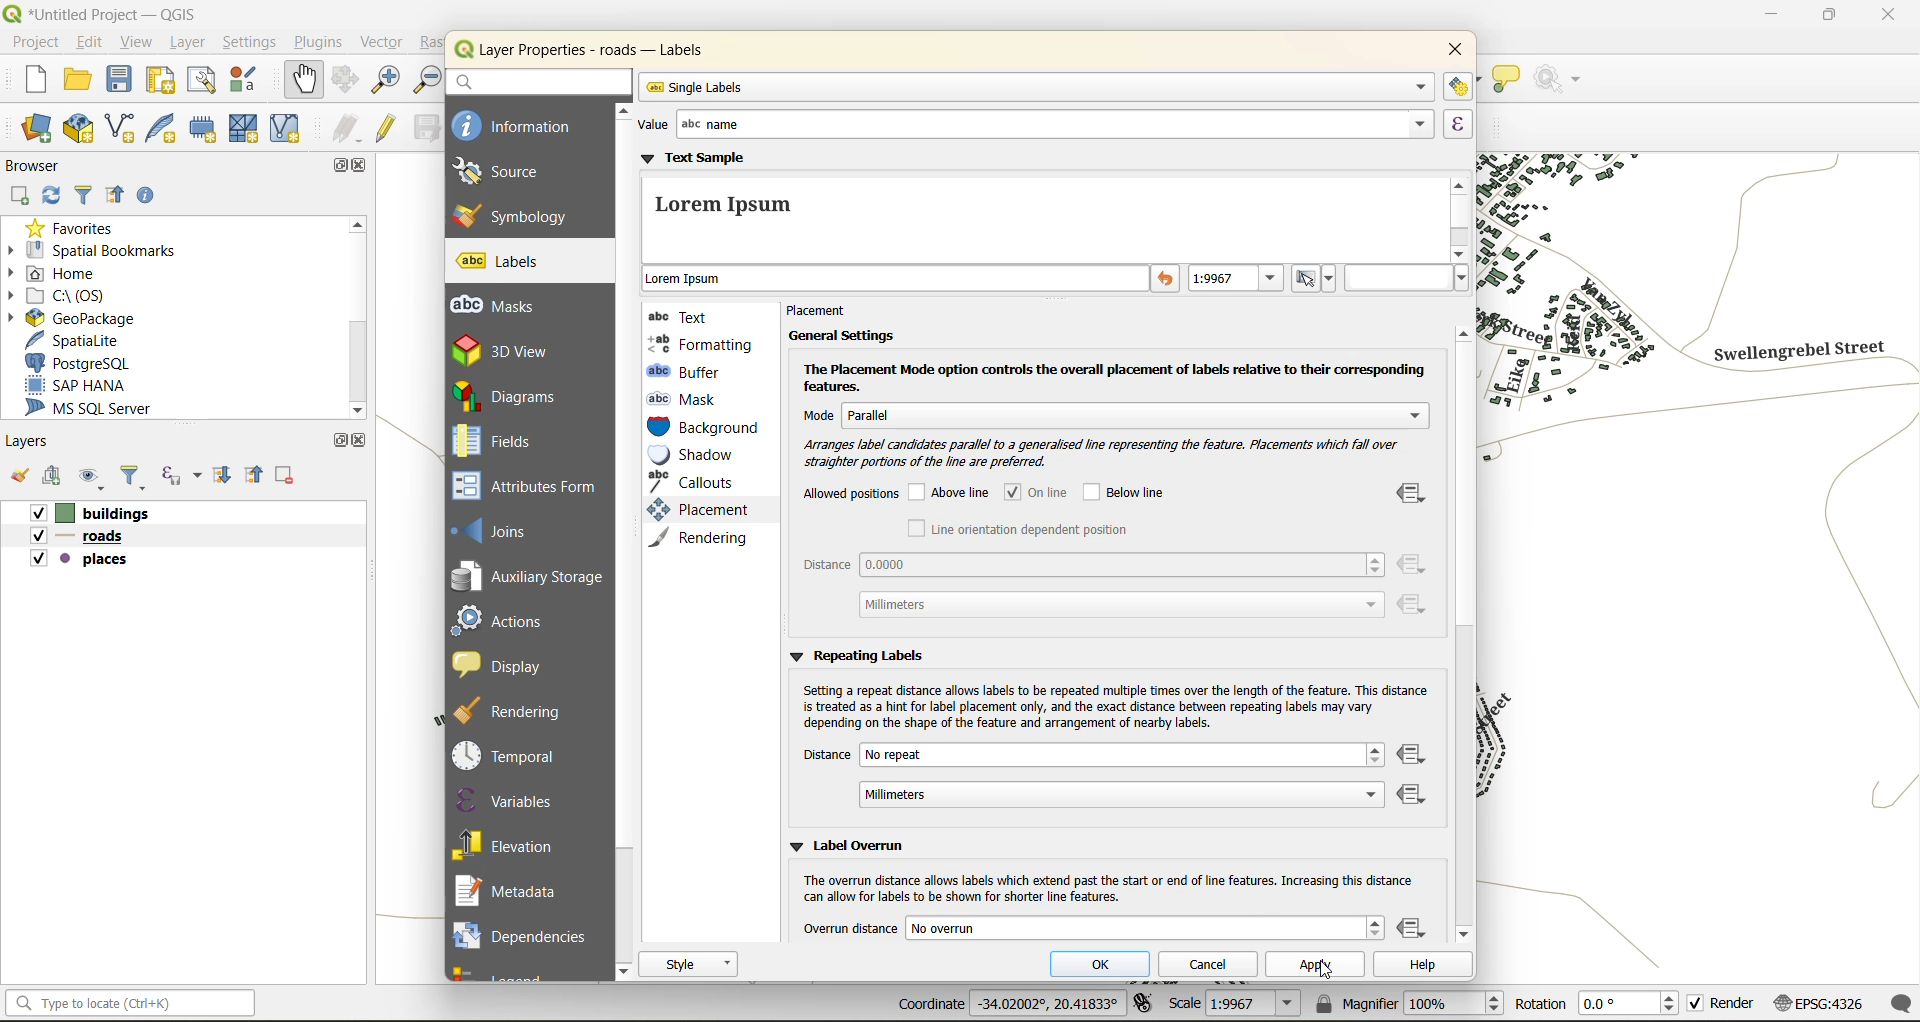 The image size is (1920, 1022). I want to click on line orientation dependent position, so click(1016, 529).